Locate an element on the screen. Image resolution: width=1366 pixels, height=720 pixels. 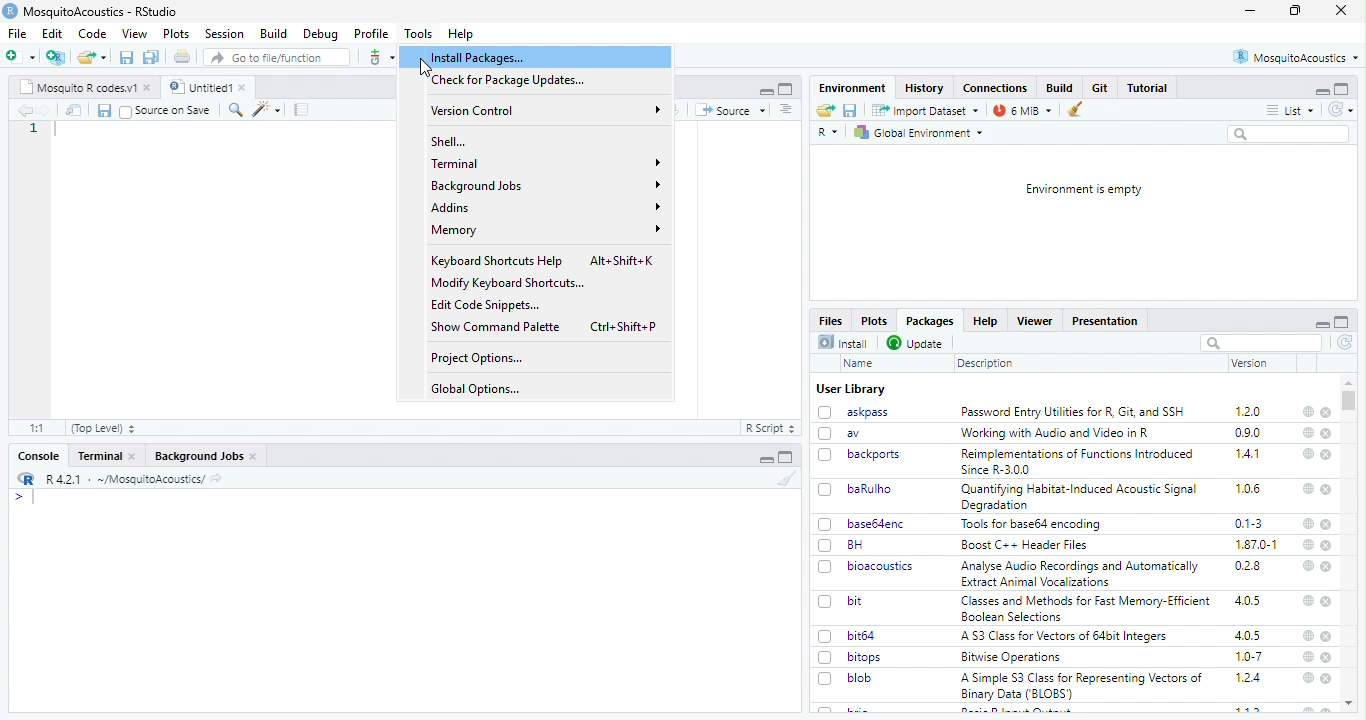
Source on save is located at coordinates (175, 111).